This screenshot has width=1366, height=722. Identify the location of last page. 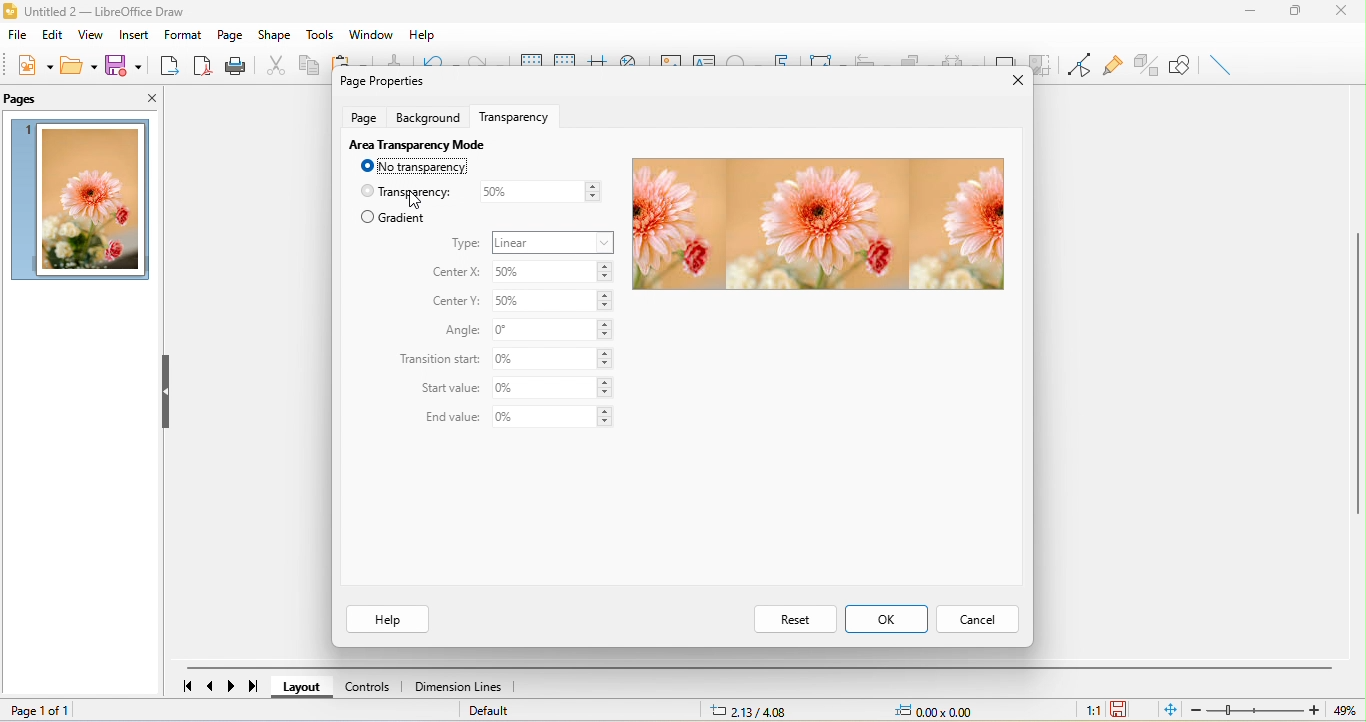
(249, 686).